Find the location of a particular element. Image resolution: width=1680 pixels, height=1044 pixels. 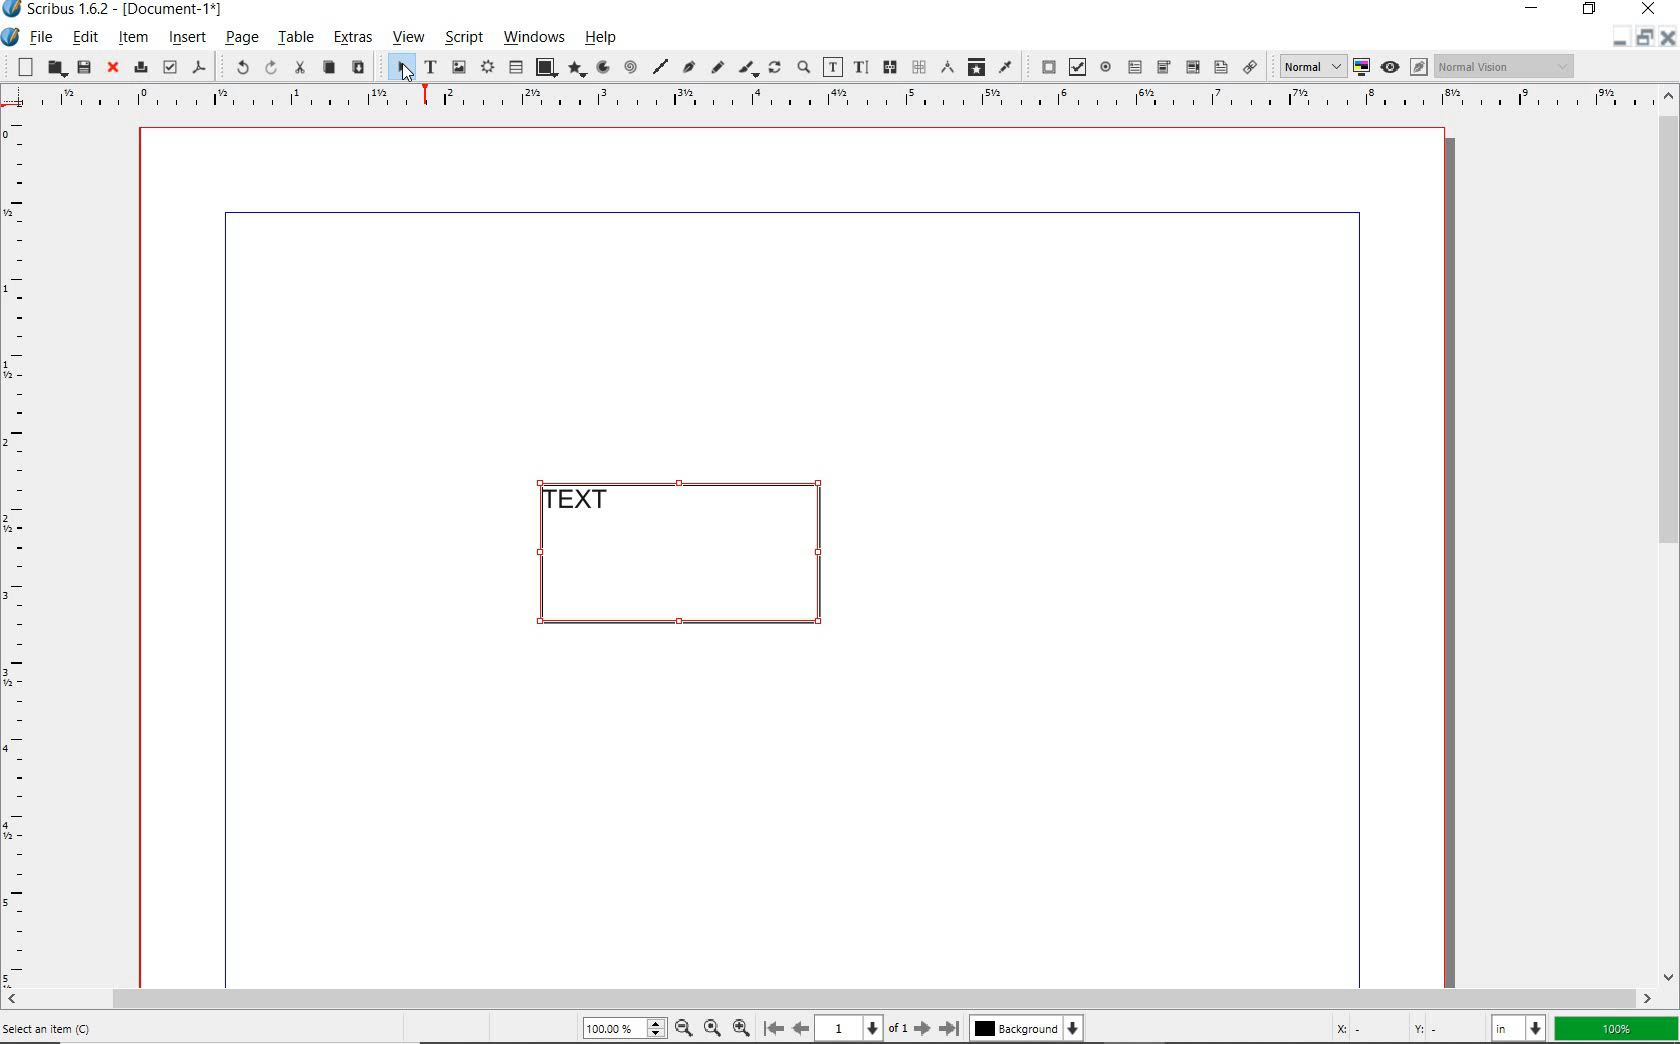

scrollbar is located at coordinates (1670, 535).